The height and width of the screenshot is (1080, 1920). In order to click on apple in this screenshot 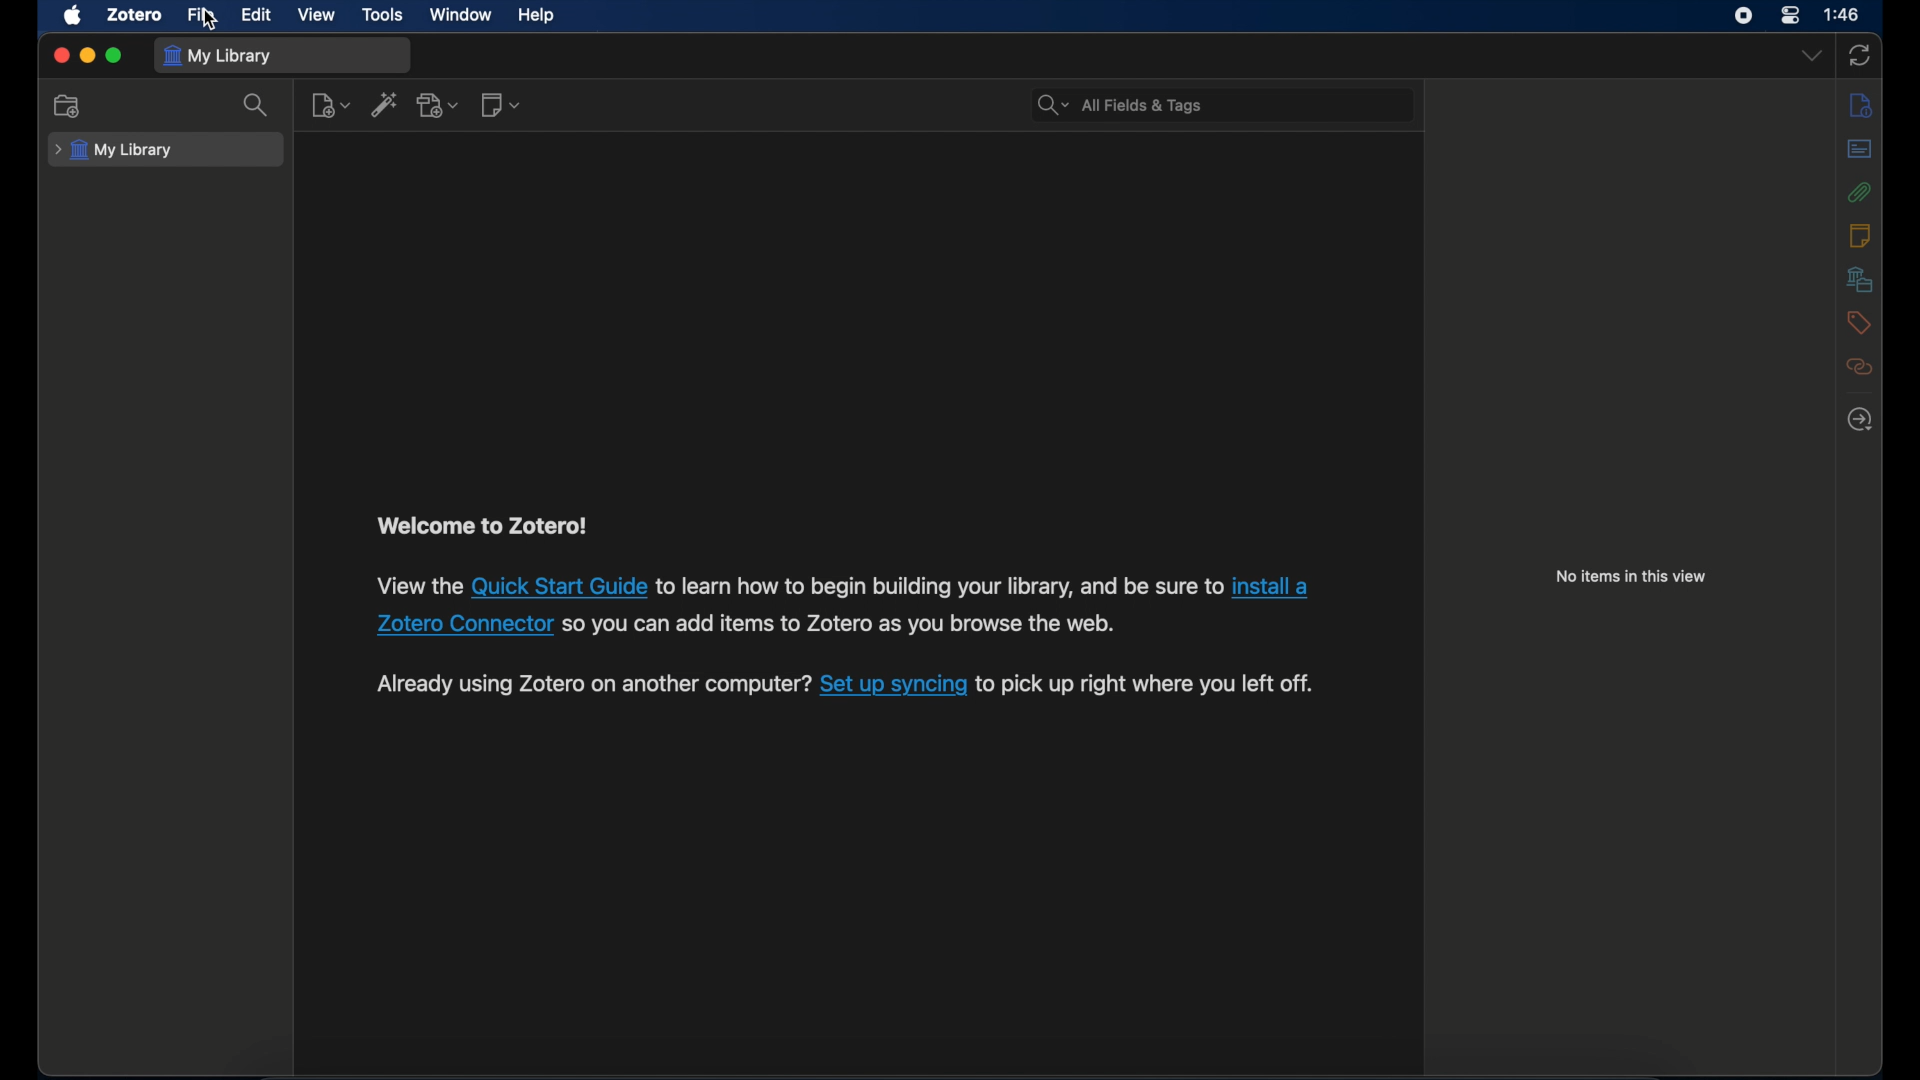, I will do `click(71, 16)`.